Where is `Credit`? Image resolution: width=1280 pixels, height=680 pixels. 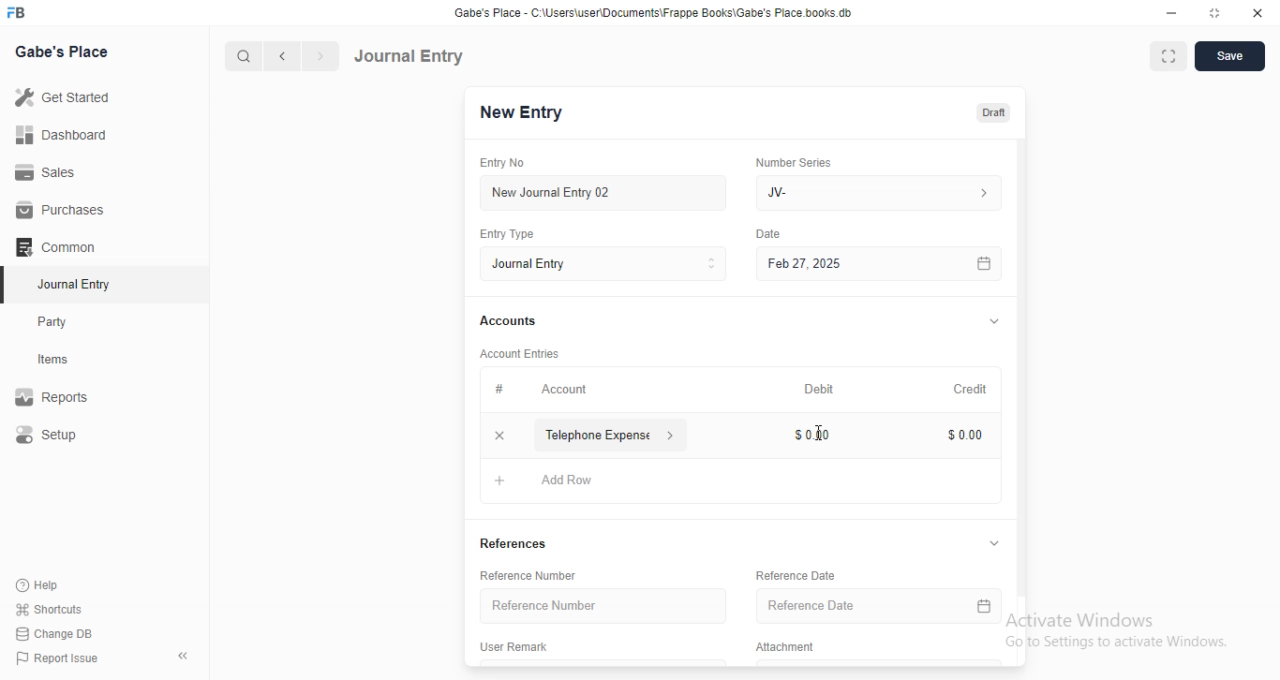 Credit is located at coordinates (971, 390).